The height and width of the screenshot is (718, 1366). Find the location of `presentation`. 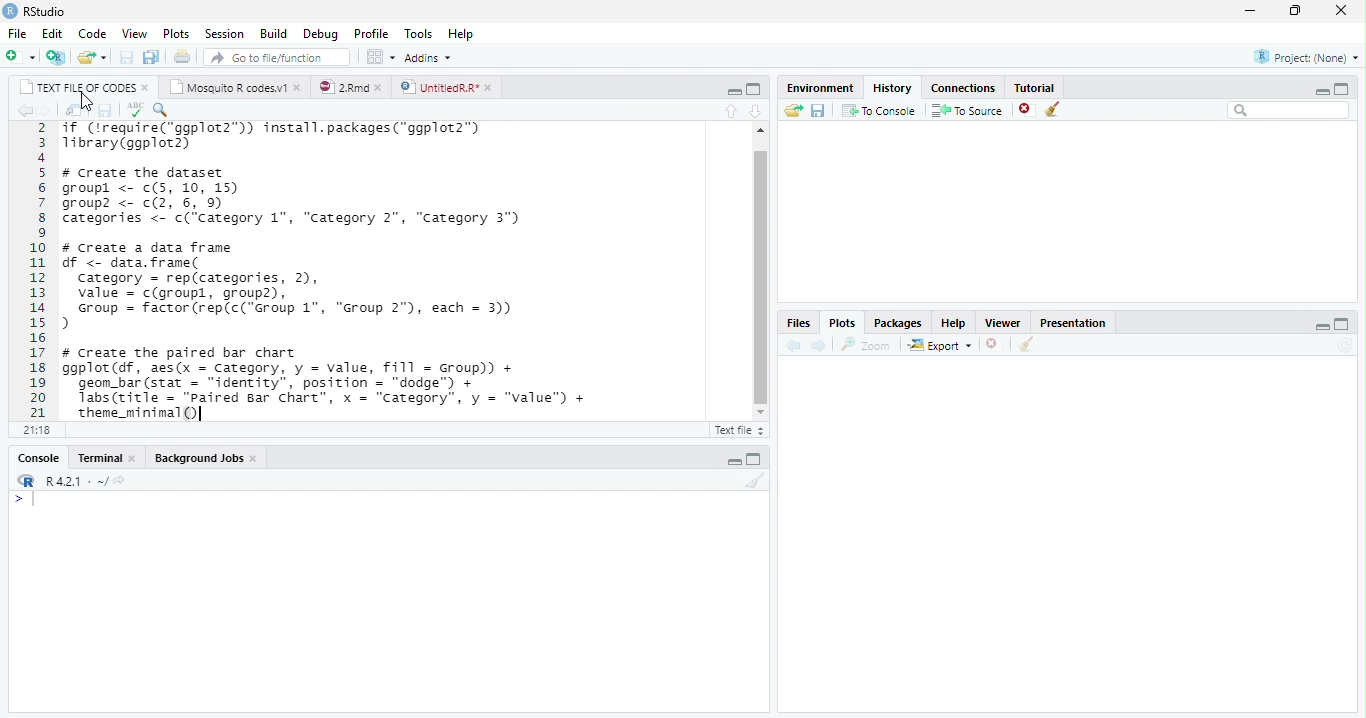

presentation is located at coordinates (1083, 321).